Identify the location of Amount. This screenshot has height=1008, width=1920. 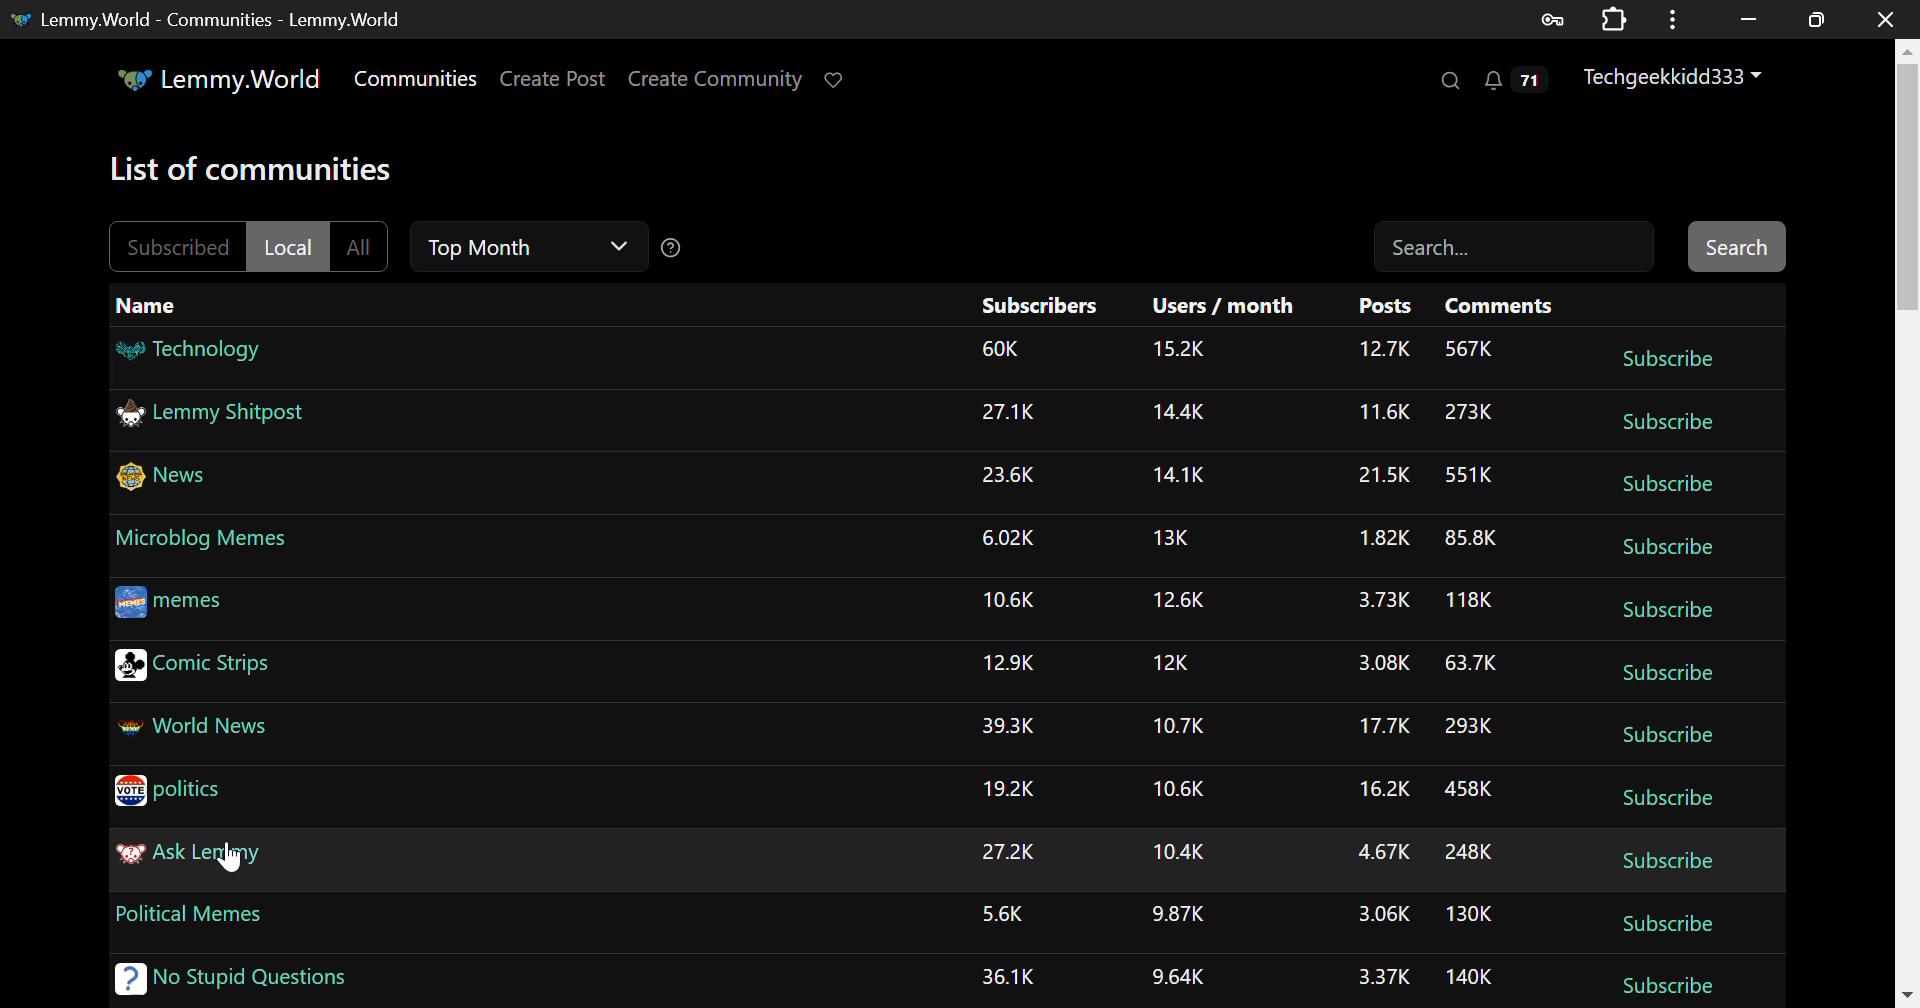
(1176, 667).